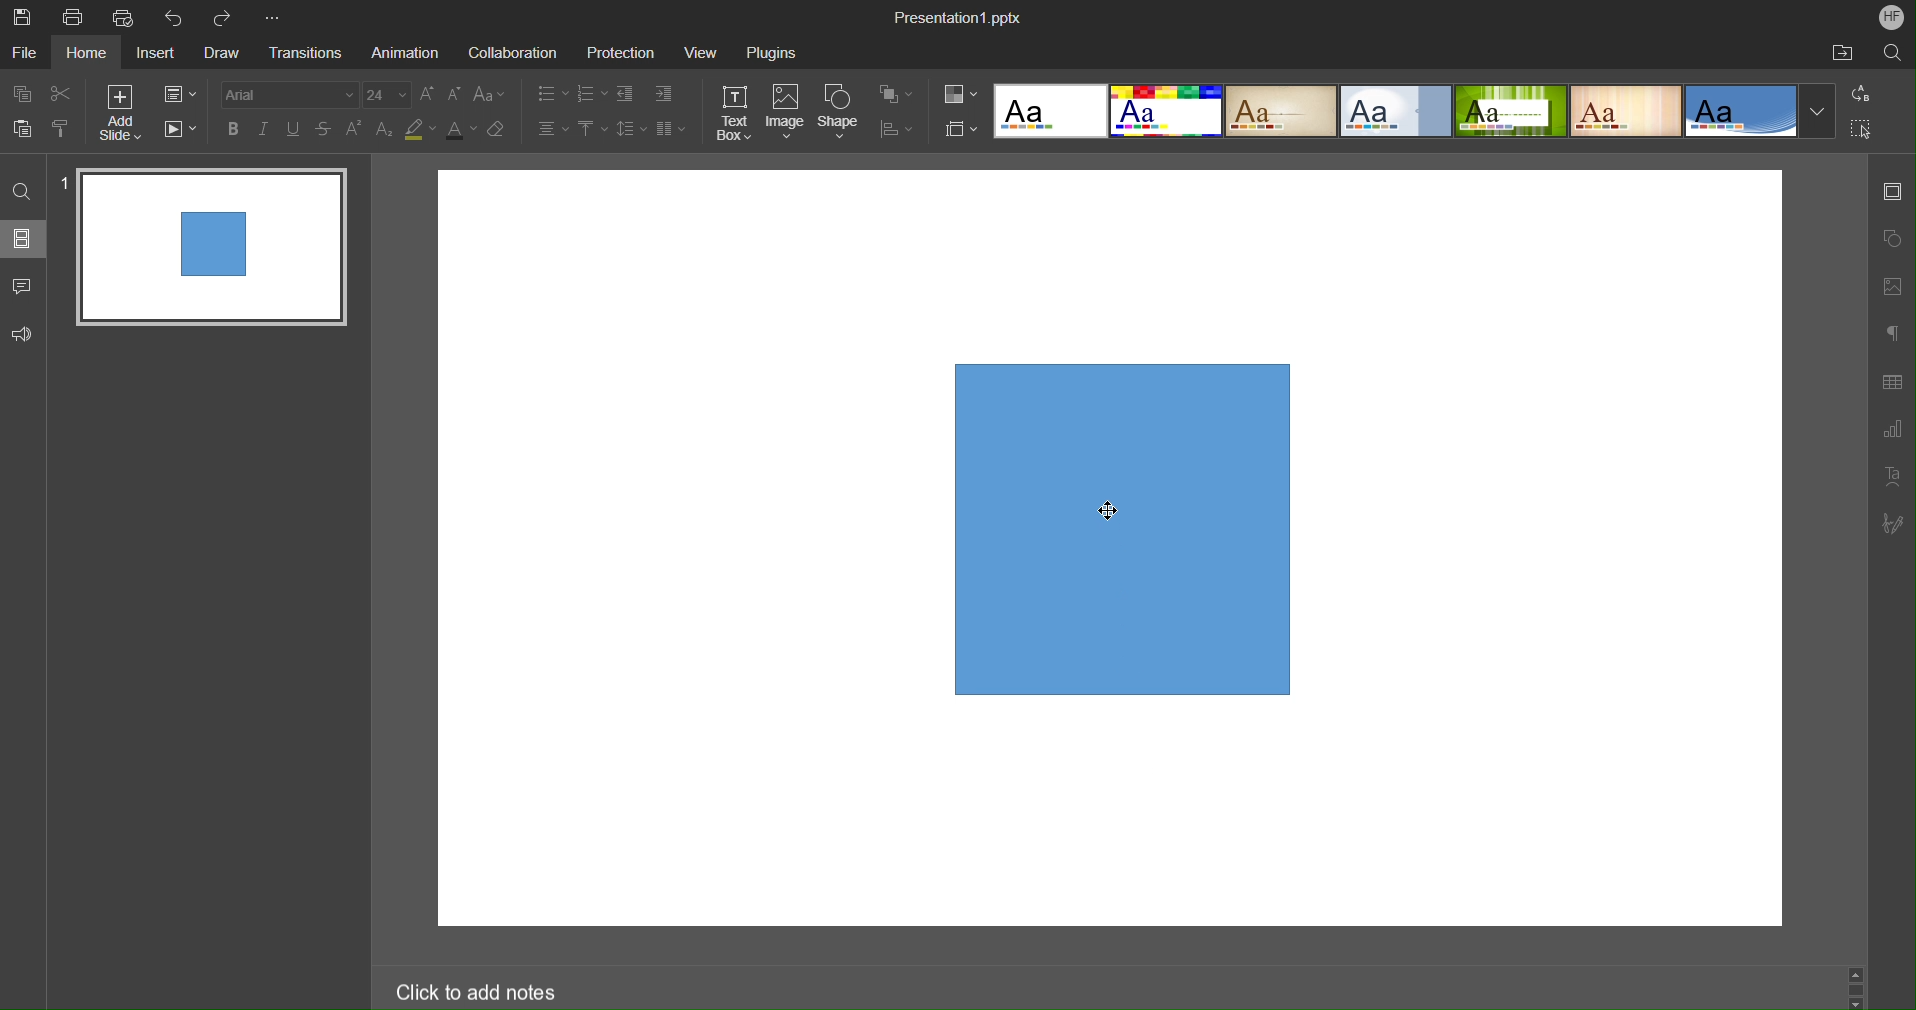 The image size is (1916, 1010). I want to click on Search, so click(1893, 52).